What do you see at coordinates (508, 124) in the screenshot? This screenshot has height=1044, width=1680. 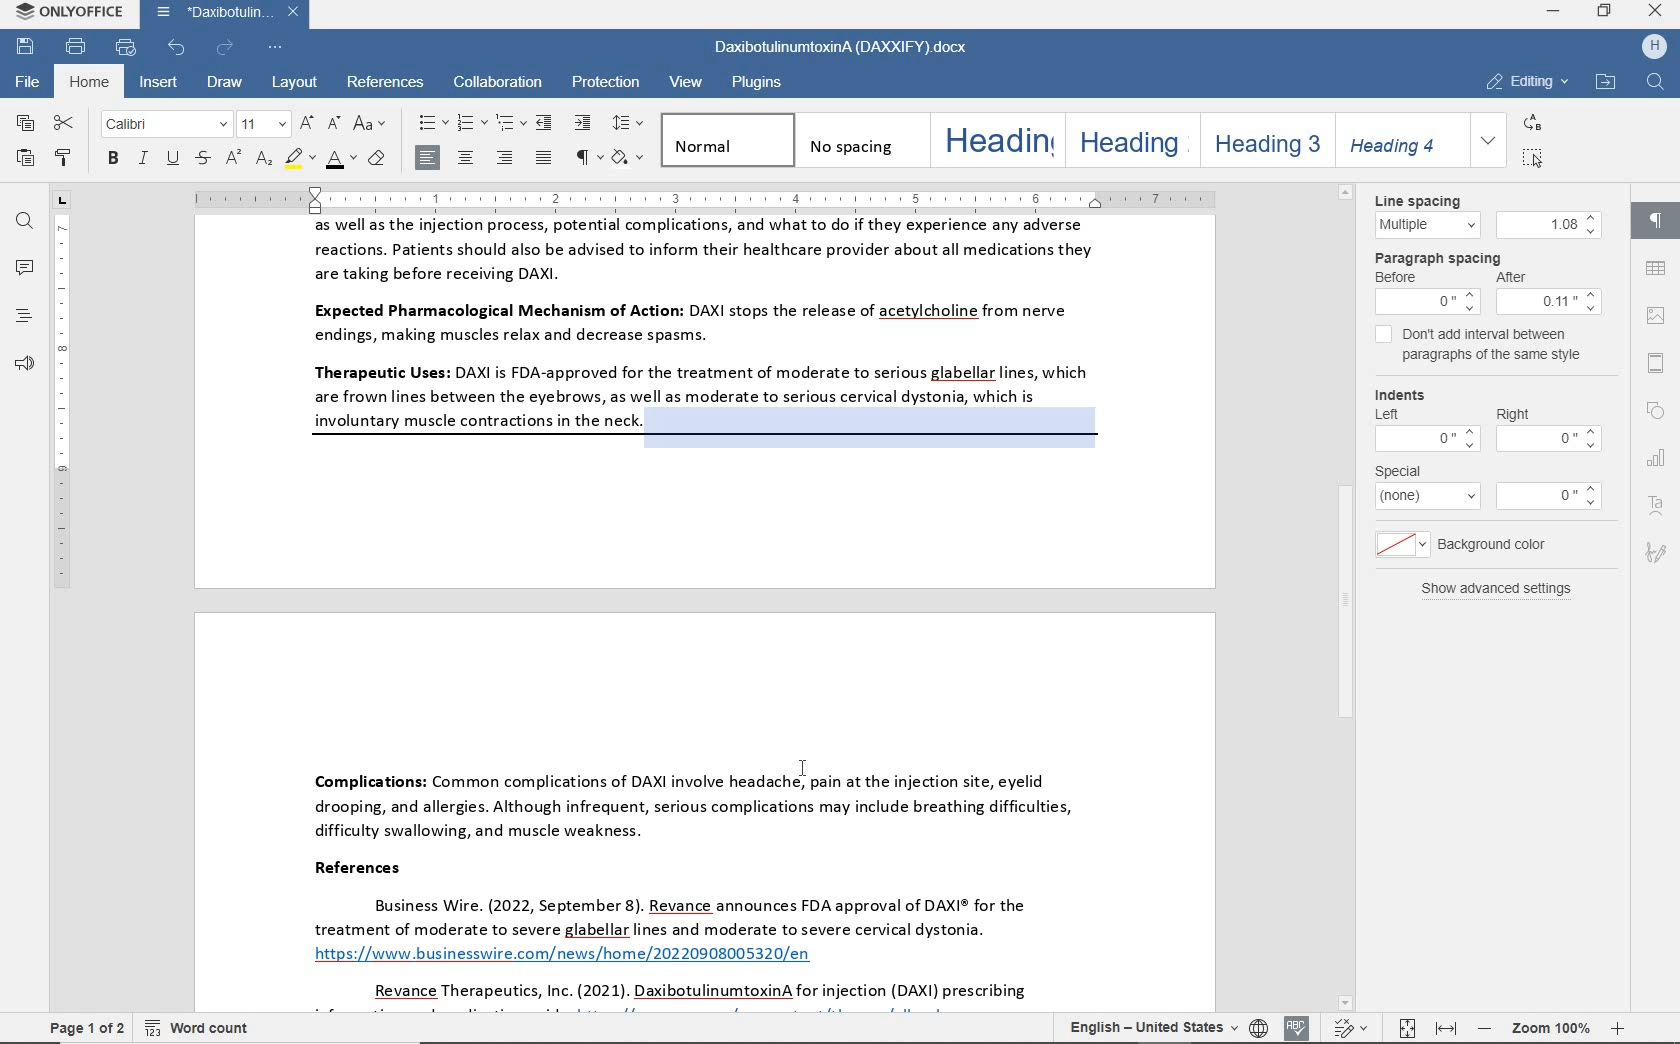 I see `multilevel list` at bounding box center [508, 124].